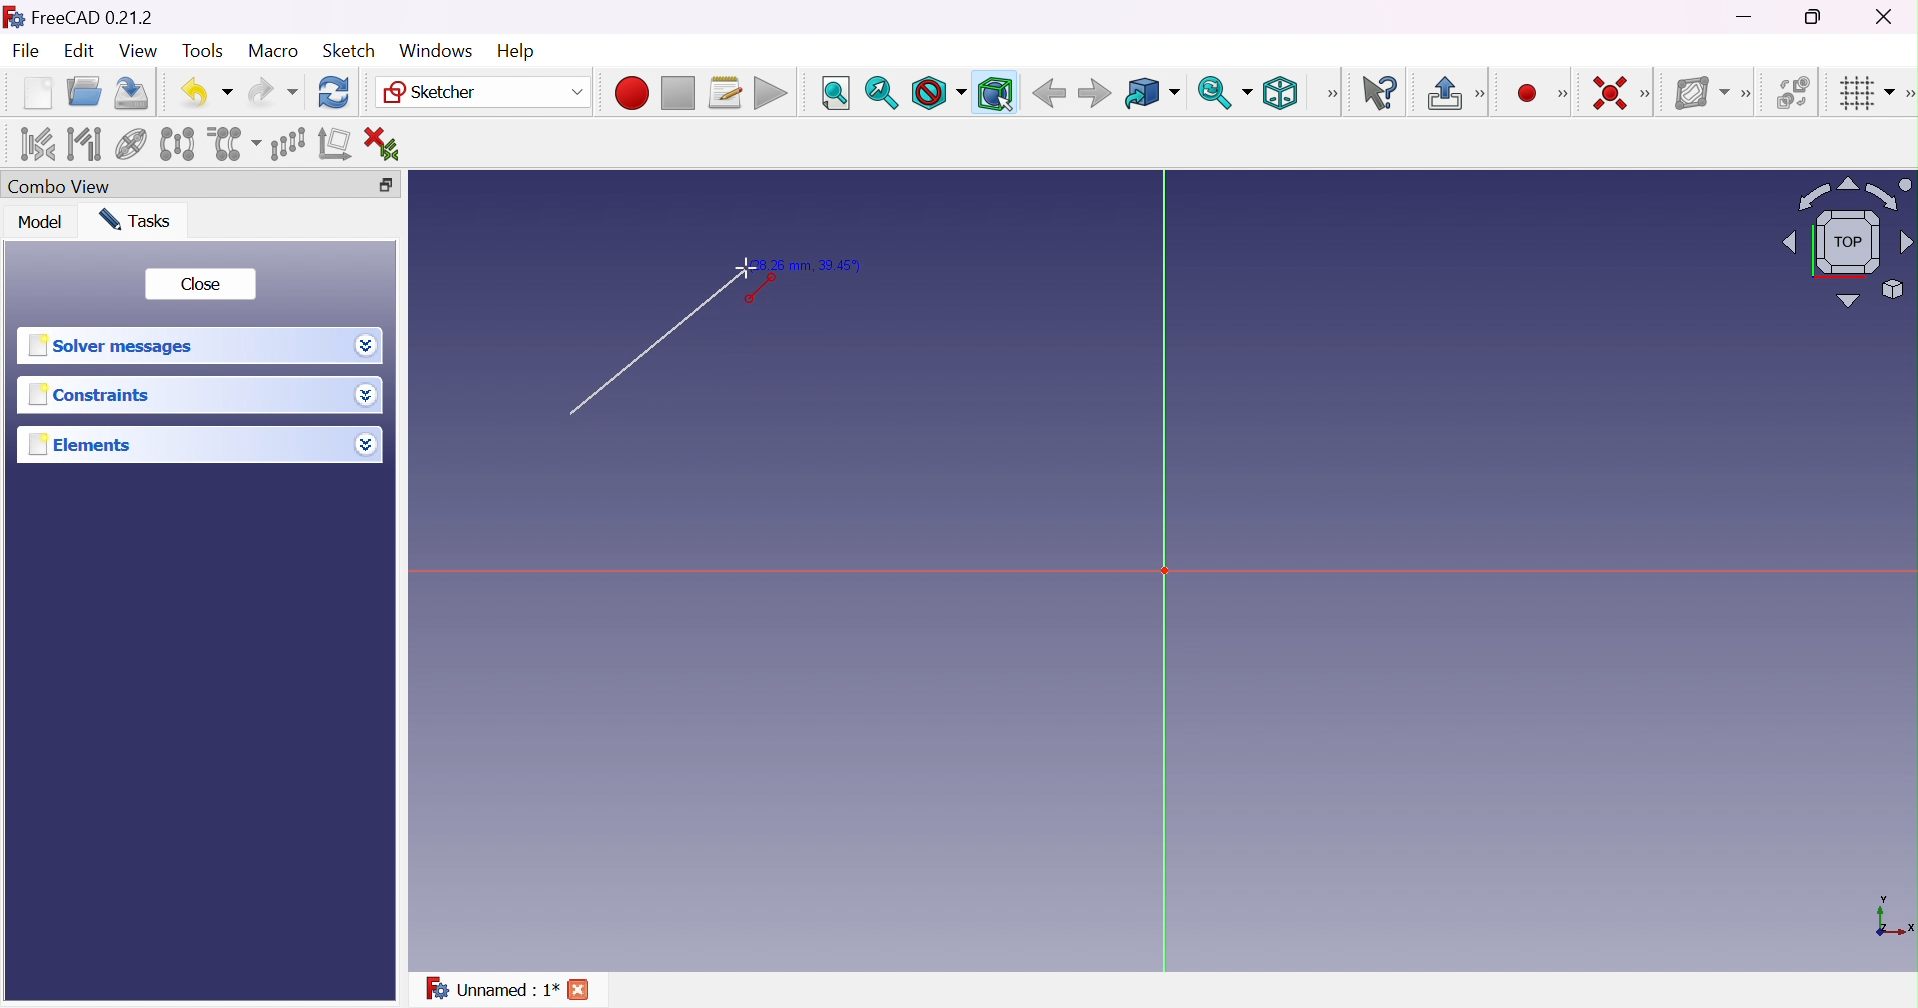 This screenshot has height=1008, width=1918. What do you see at coordinates (41, 223) in the screenshot?
I see `Model` at bounding box center [41, 223].